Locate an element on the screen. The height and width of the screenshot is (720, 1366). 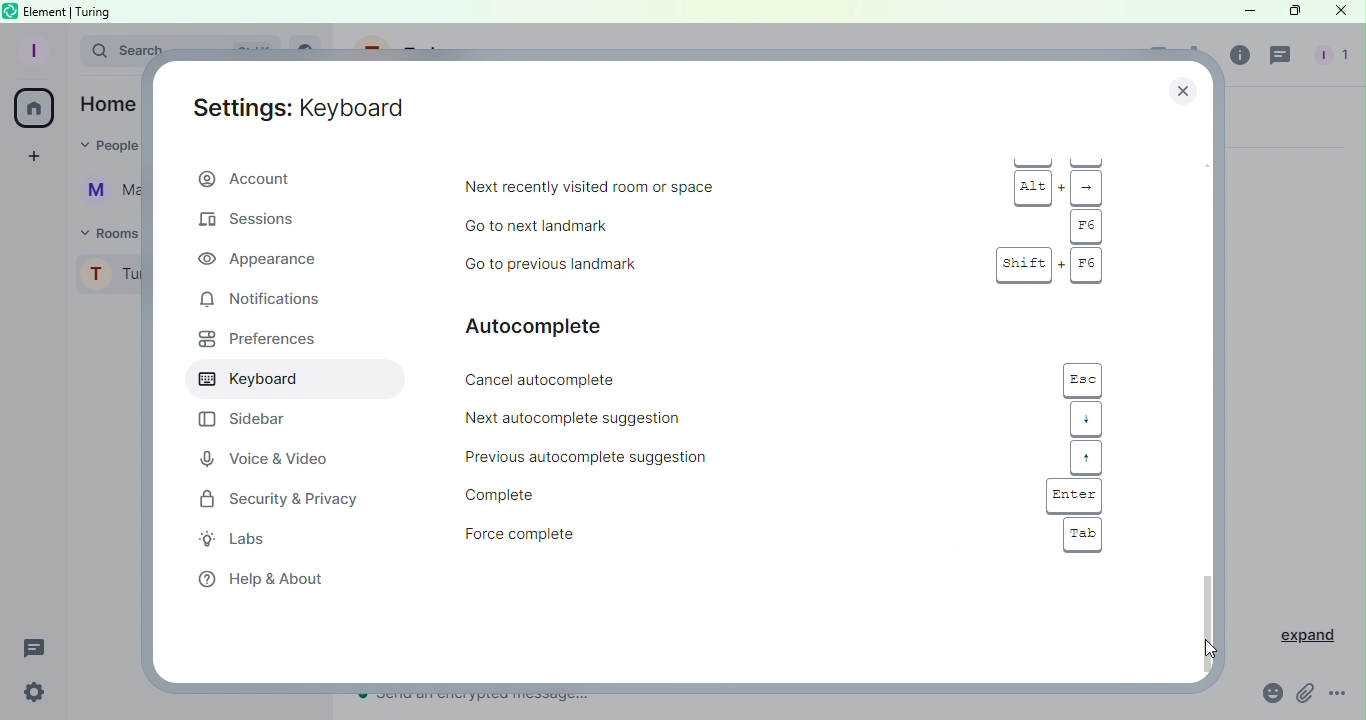
element | turing is located at coordinates (68, 11).